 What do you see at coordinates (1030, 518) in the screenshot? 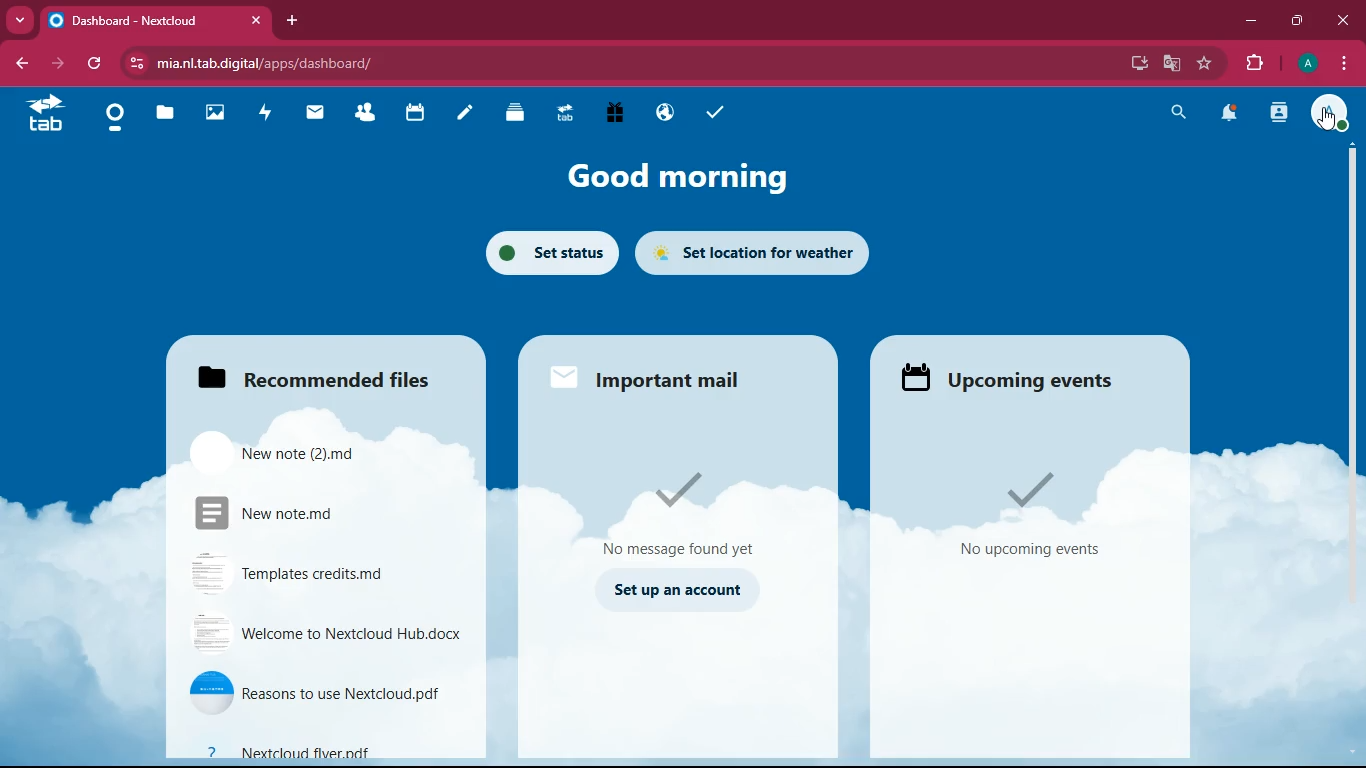
I see `events` at bounding box center [1030, 518].